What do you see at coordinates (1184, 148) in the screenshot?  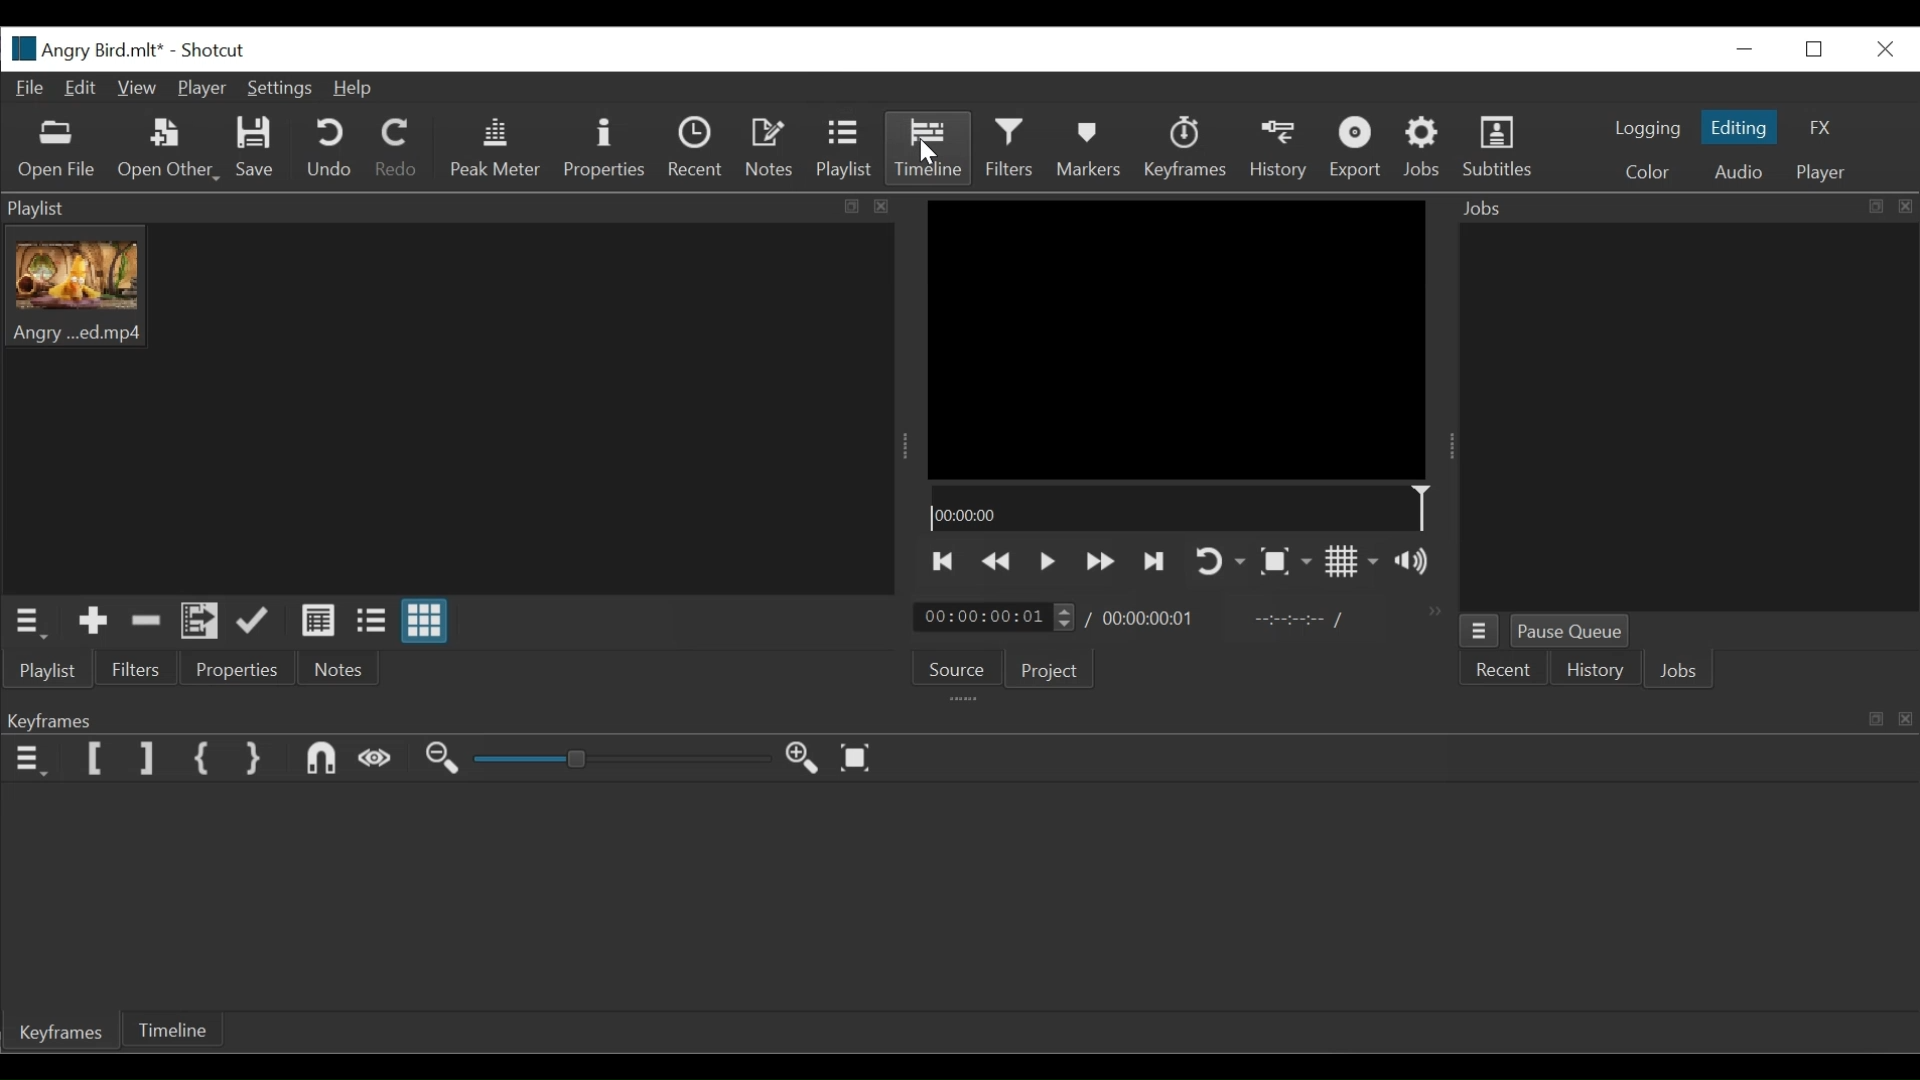 I see `keyframes` at bounding box center [1184, 148].